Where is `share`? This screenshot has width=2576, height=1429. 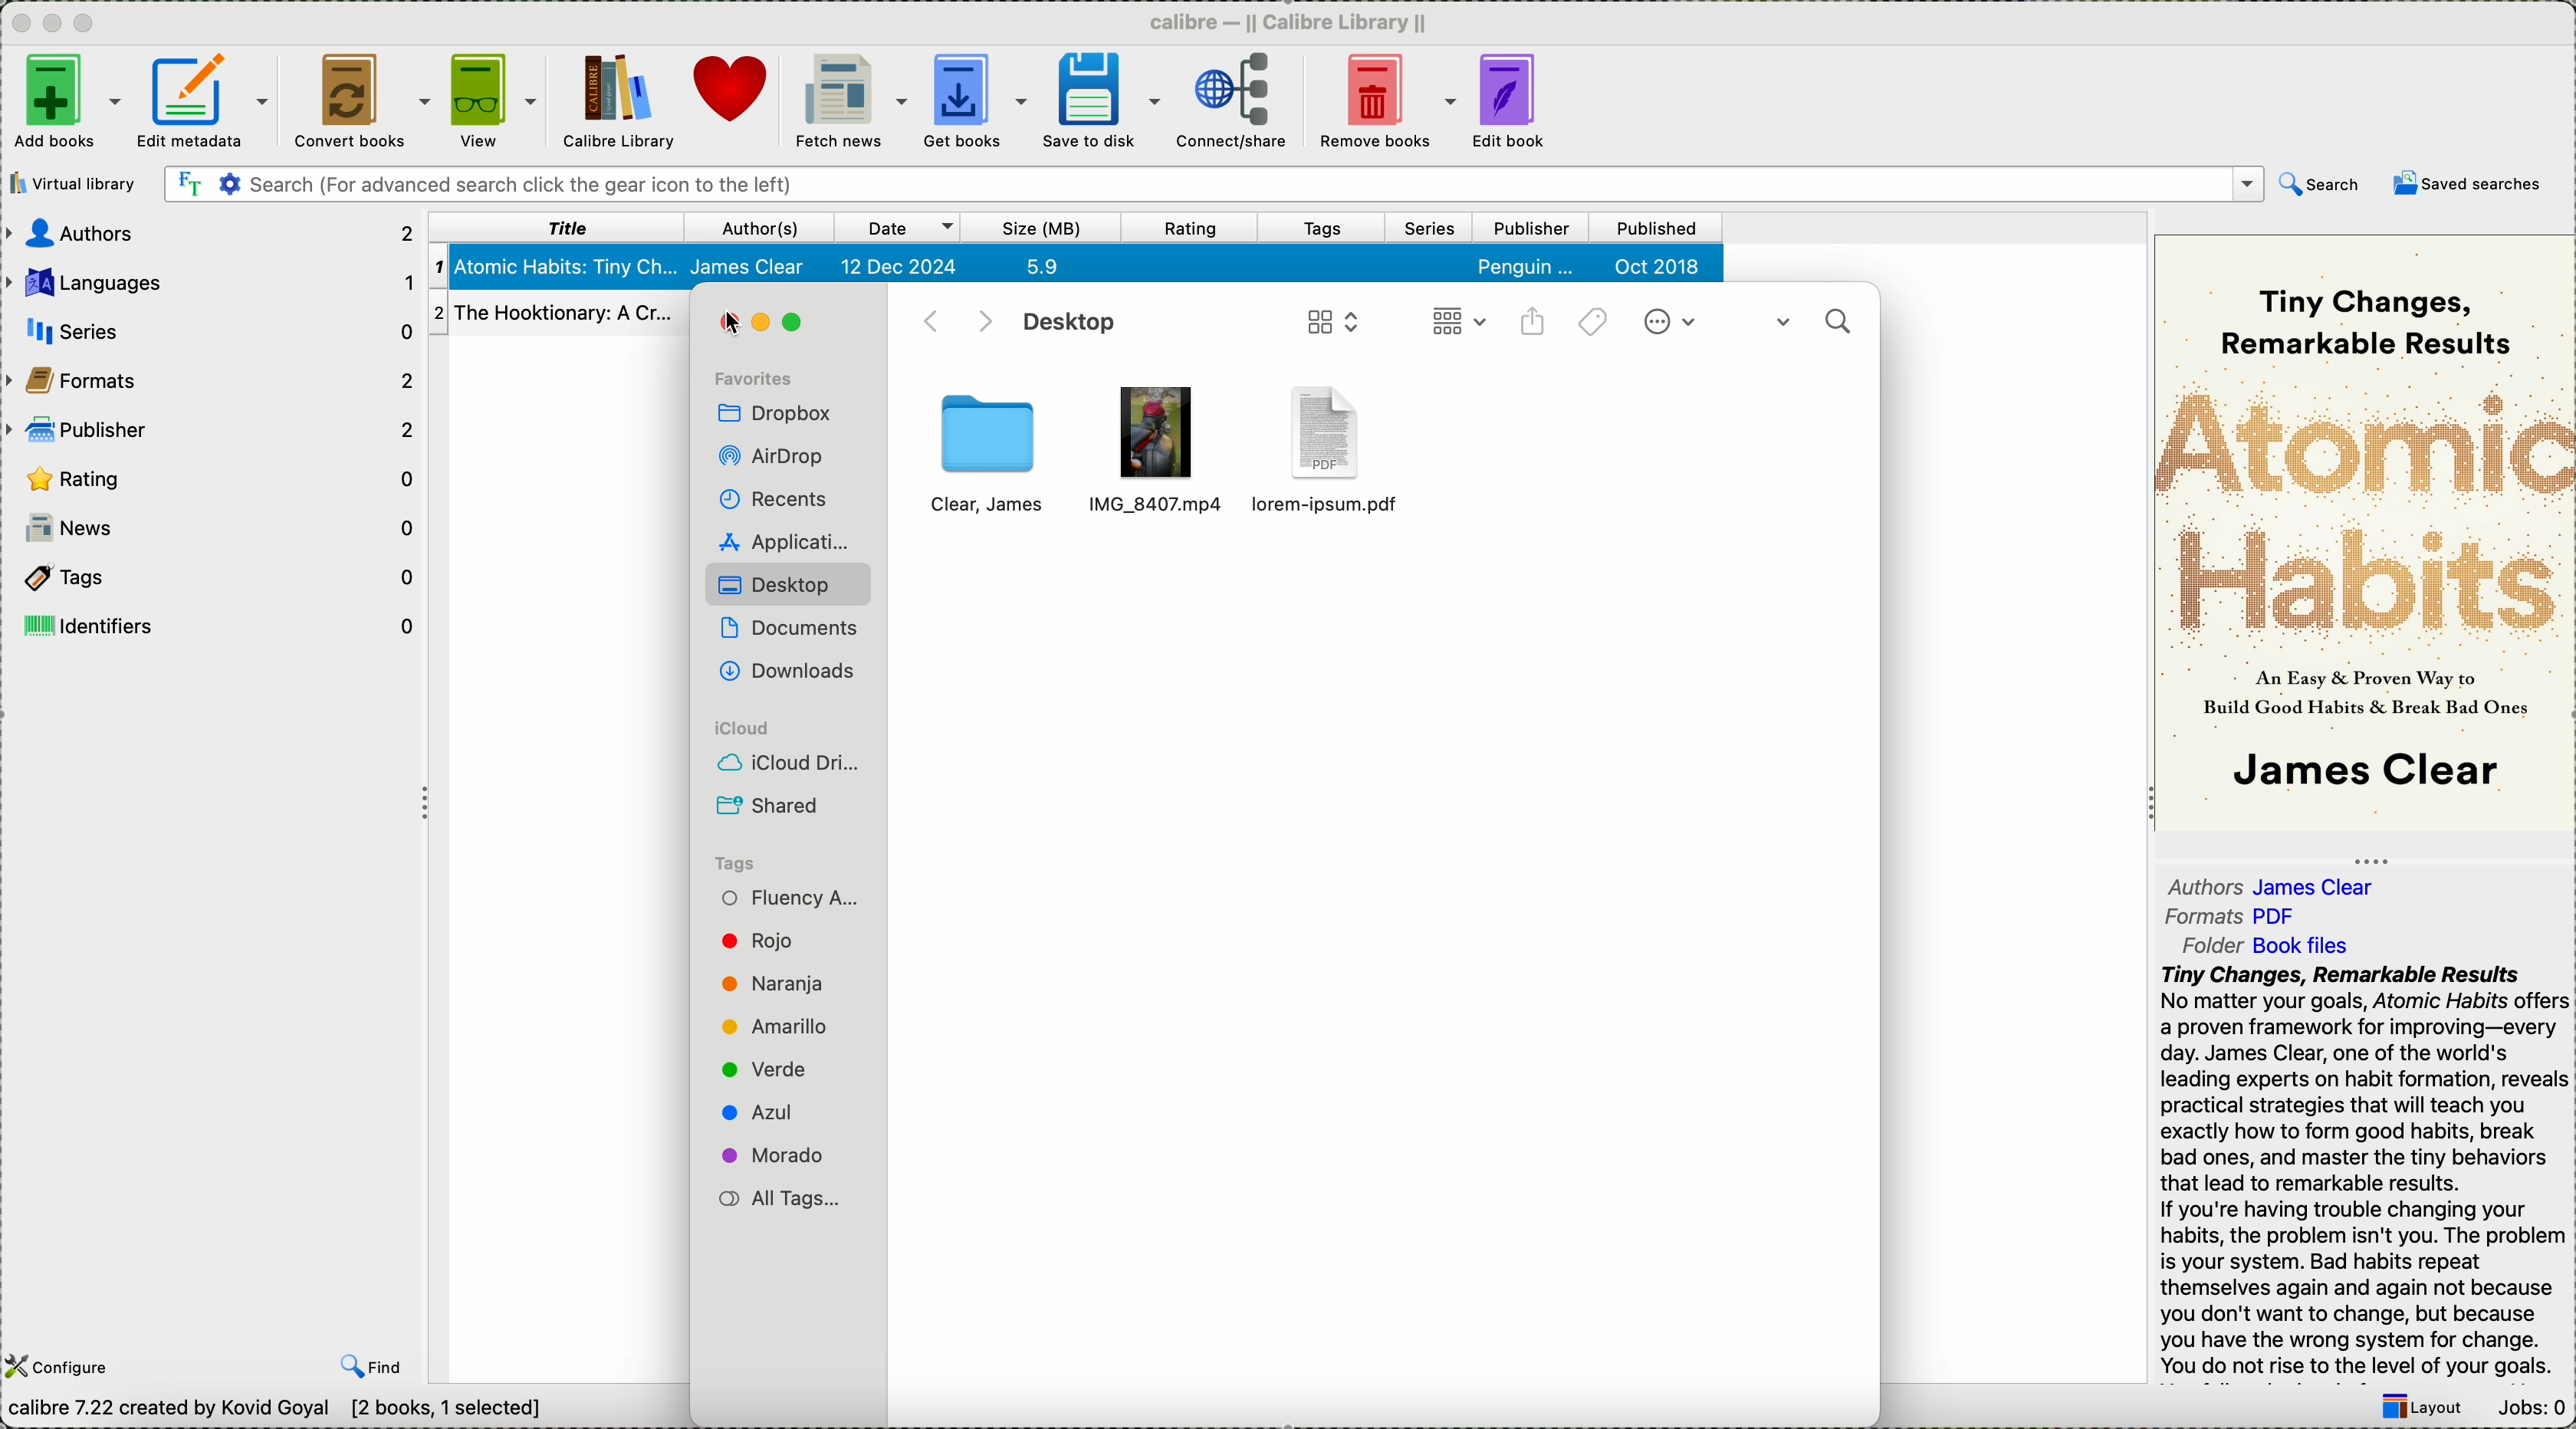
share is located at coordinates (1536, 326).